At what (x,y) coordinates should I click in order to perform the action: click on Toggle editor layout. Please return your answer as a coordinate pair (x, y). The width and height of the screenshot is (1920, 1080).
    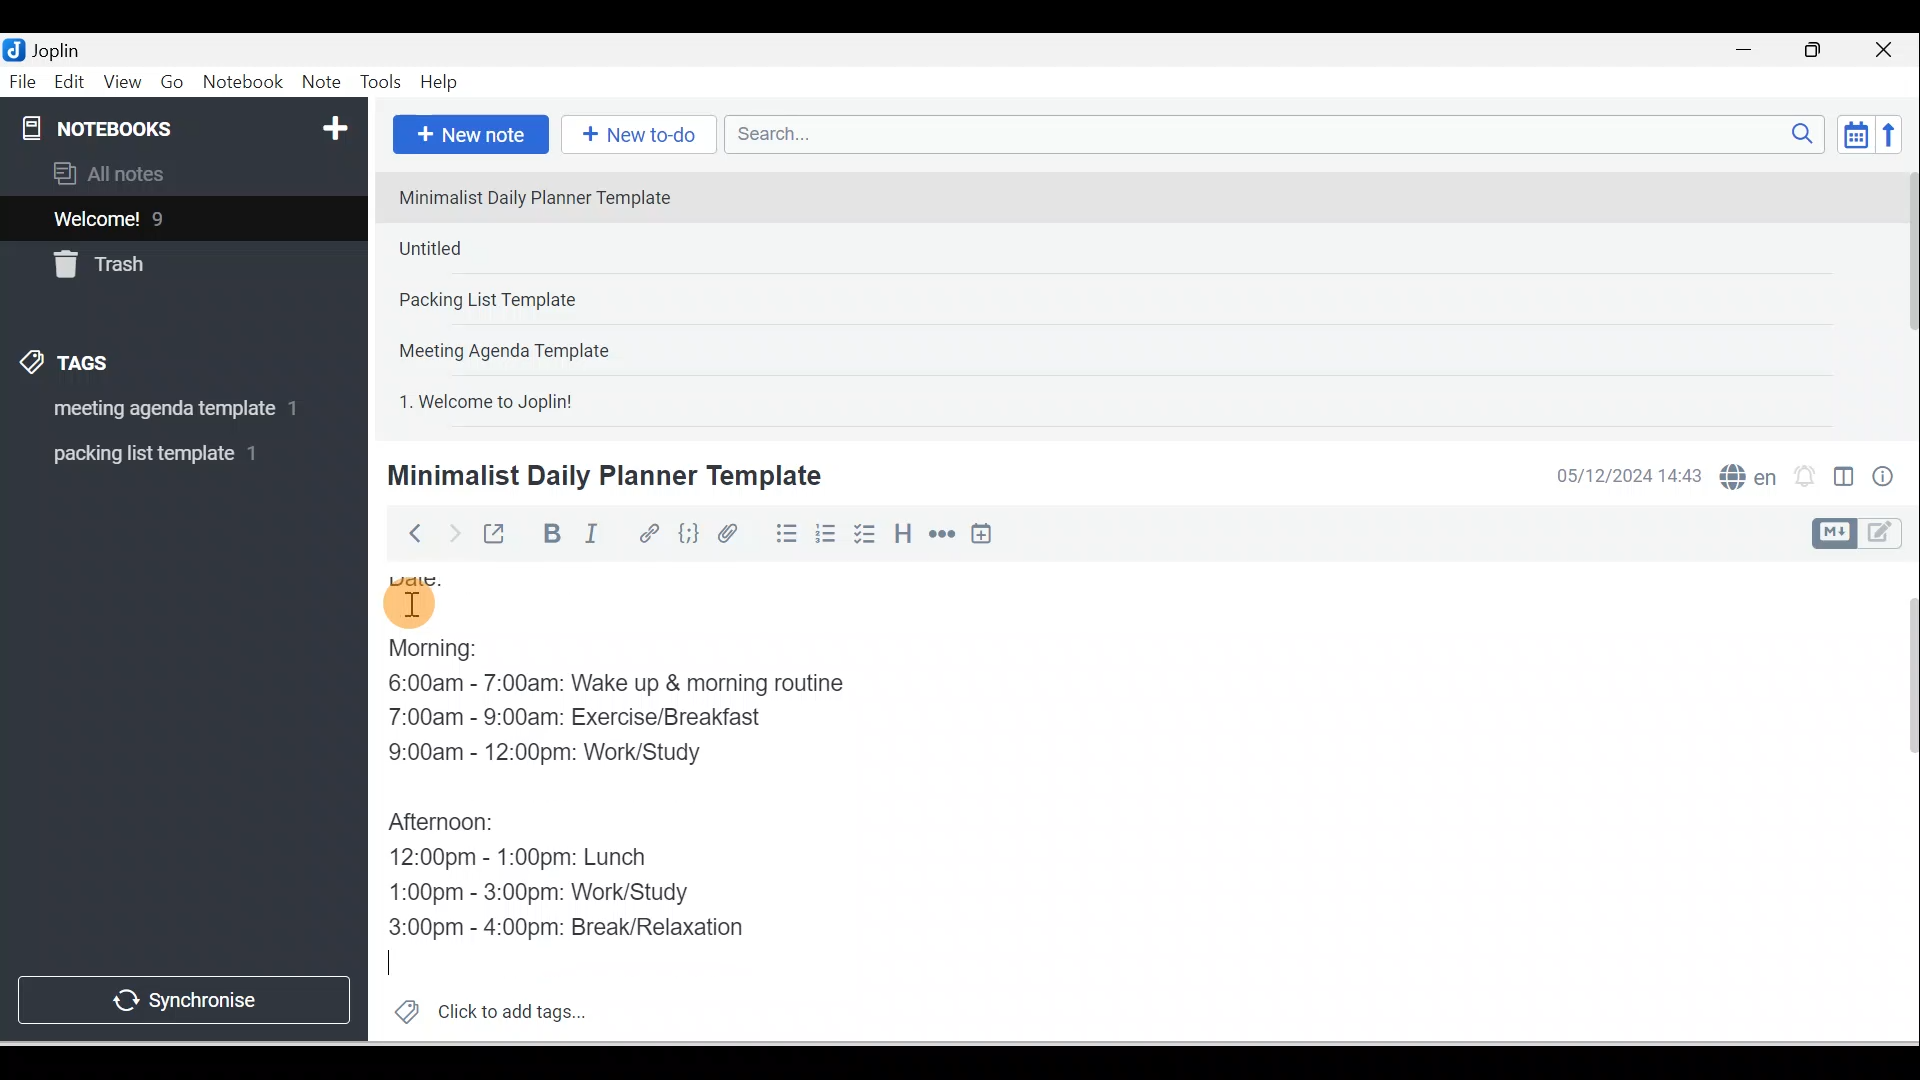
    Looking at the image, I should click on (1864, 534).